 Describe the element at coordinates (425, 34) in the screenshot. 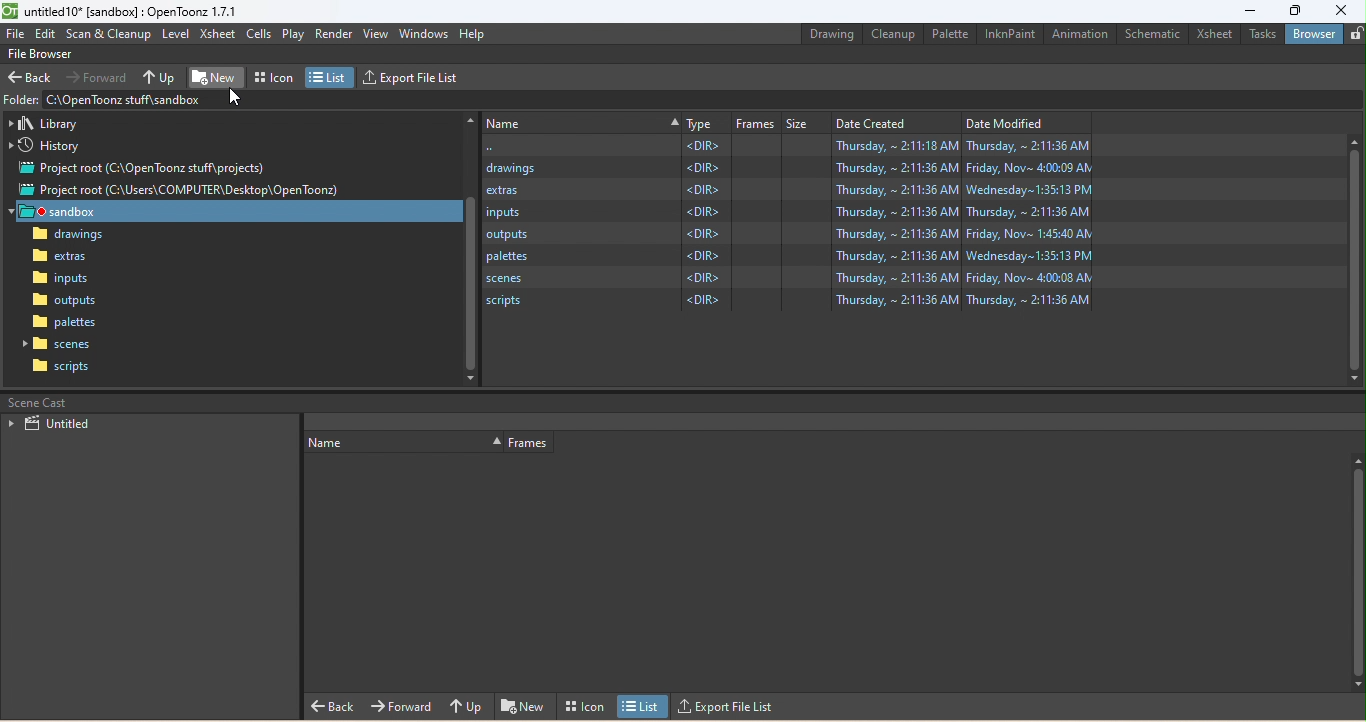

I see `Windows` at that location.